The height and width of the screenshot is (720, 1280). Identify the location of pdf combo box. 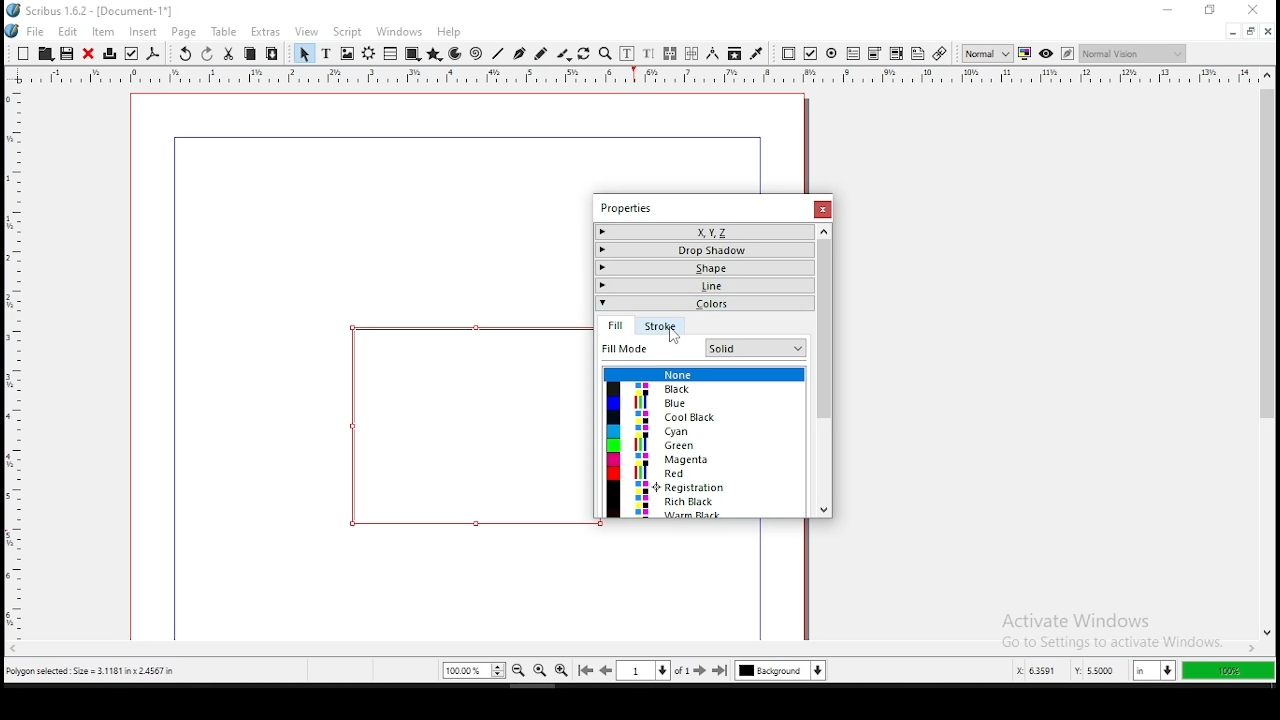
(896, 54).